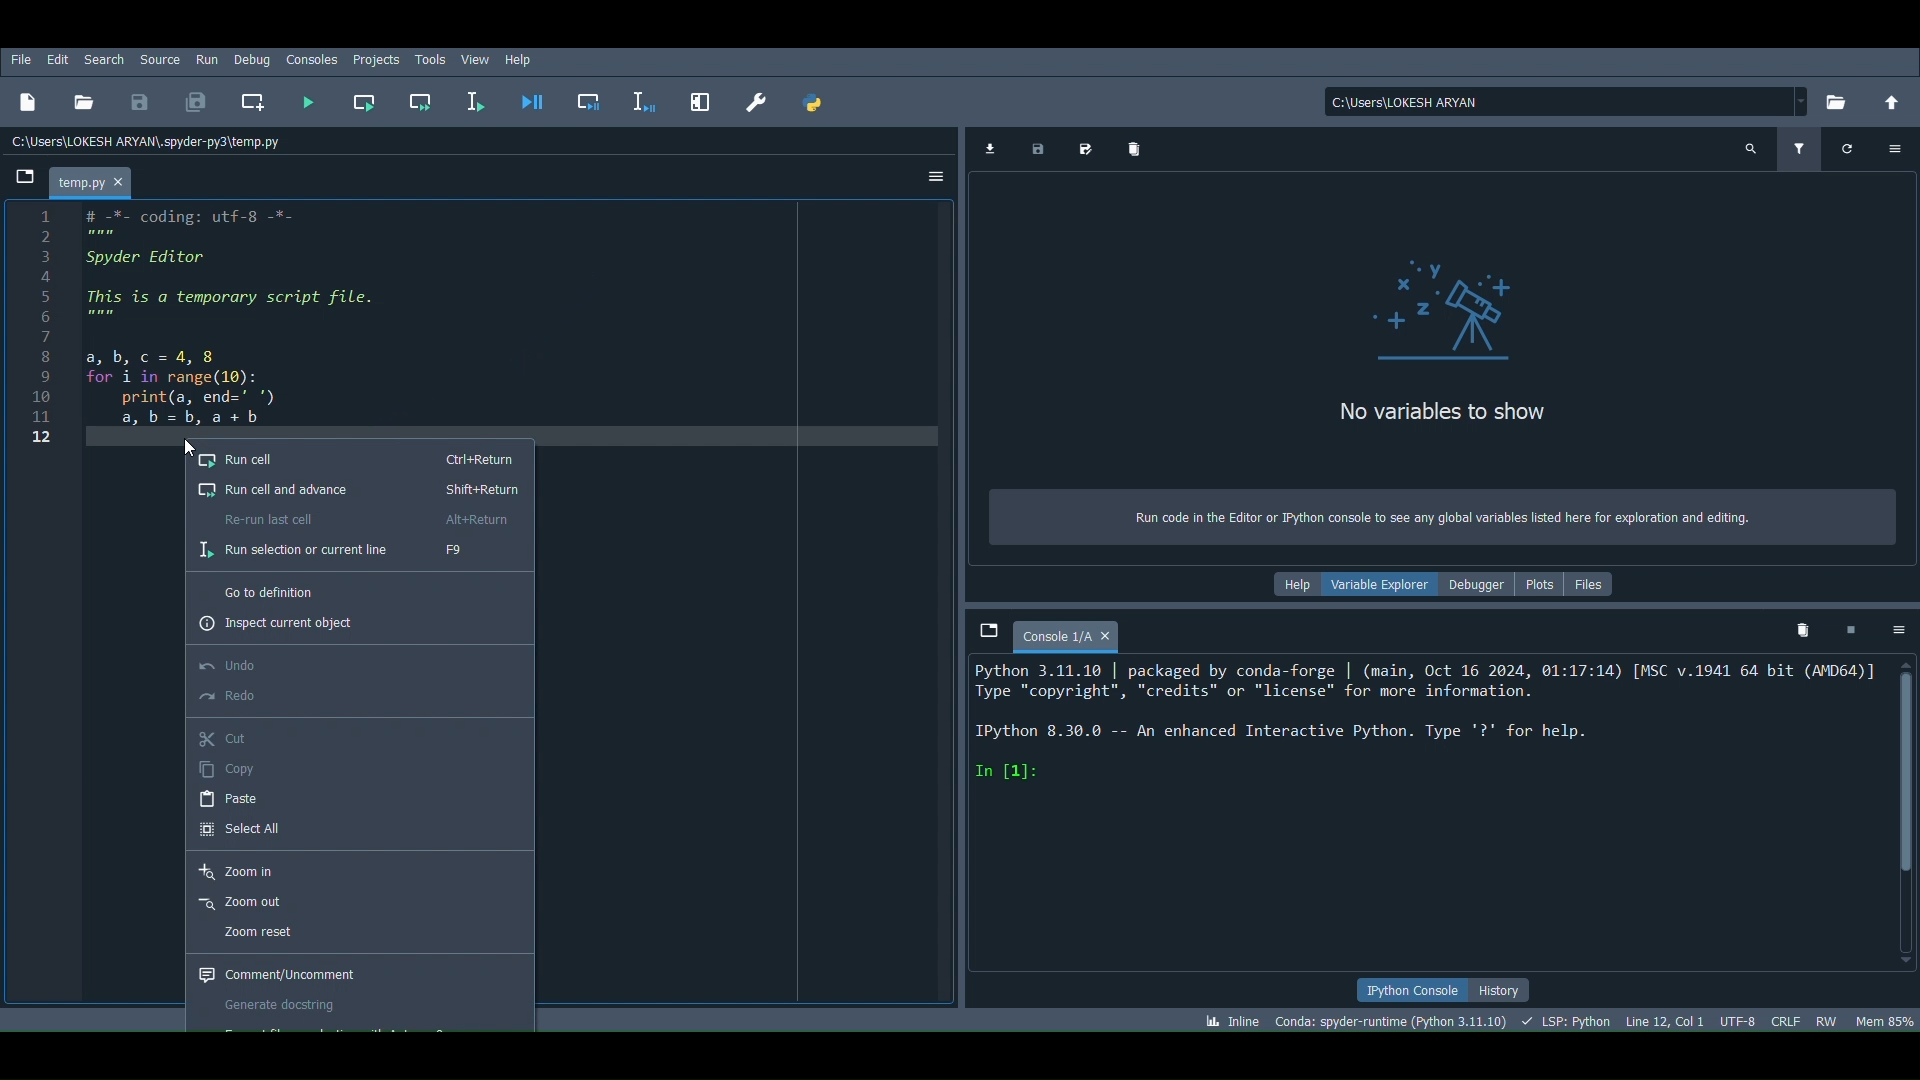  Describe the element at coordinates (649, 97) in the screenshot. I see `Debug selection or current line` at that location.